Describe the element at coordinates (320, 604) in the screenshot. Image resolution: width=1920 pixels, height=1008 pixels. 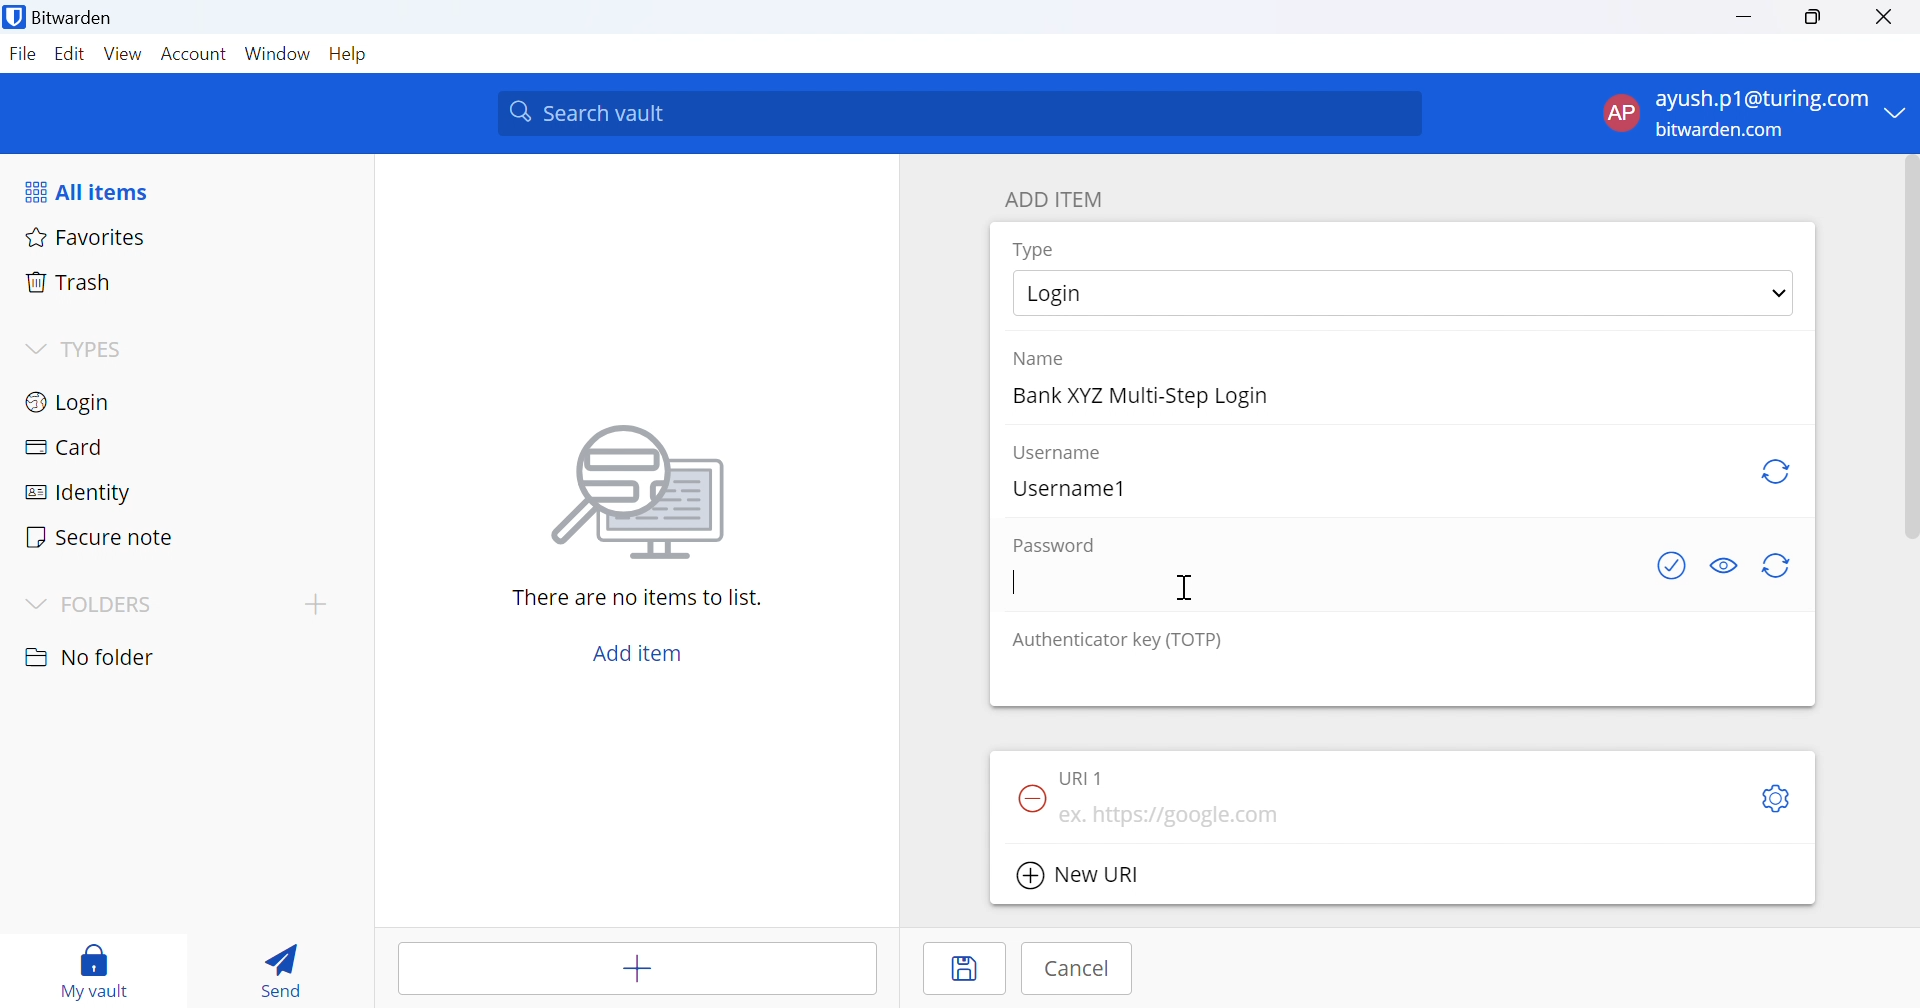
I see `add folder` at that location.